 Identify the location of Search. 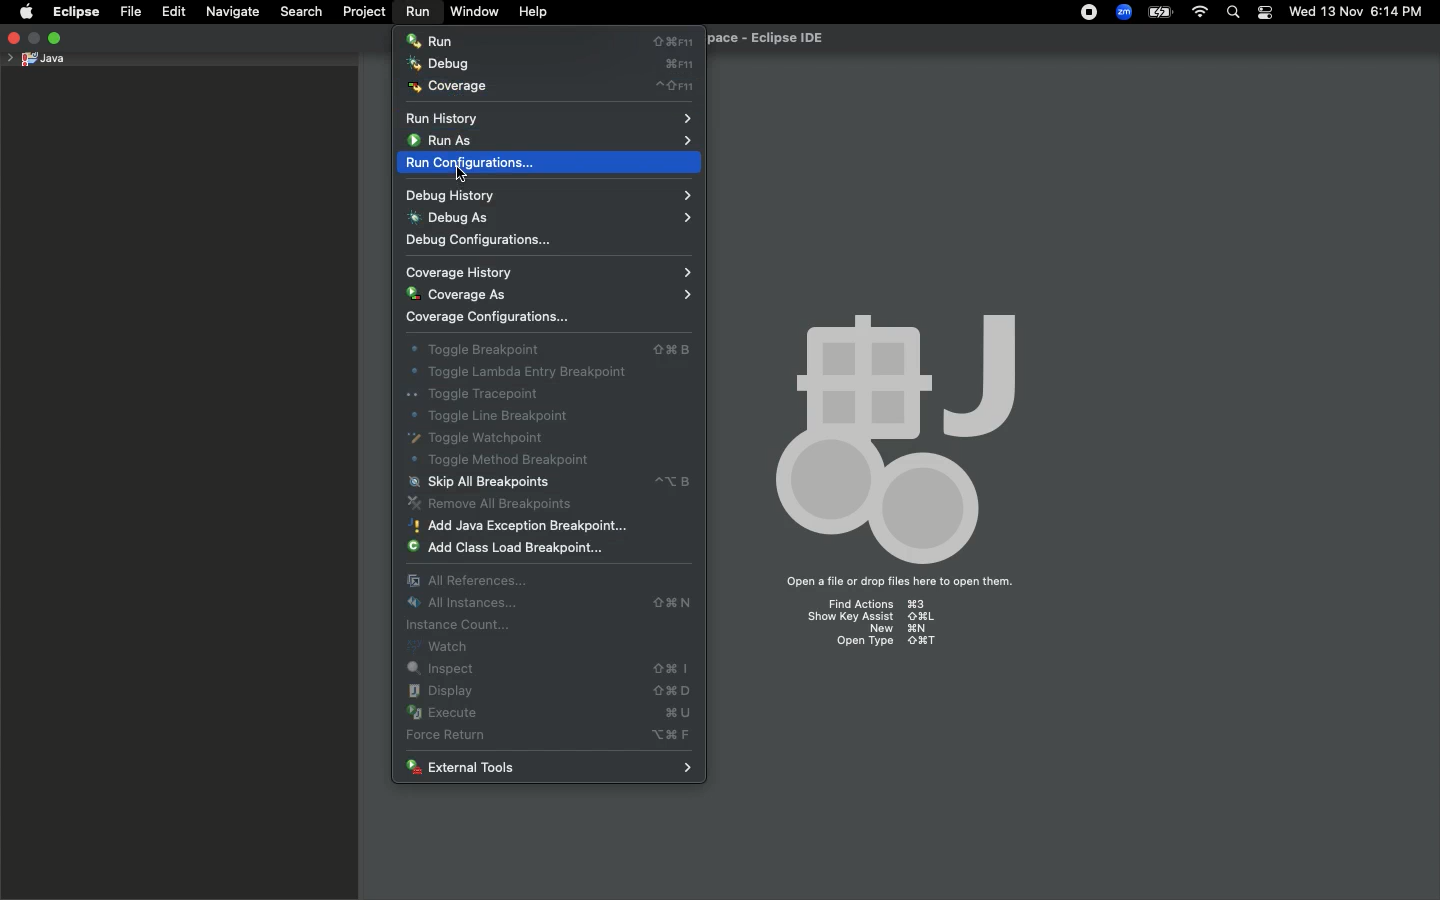
(1232, 14).